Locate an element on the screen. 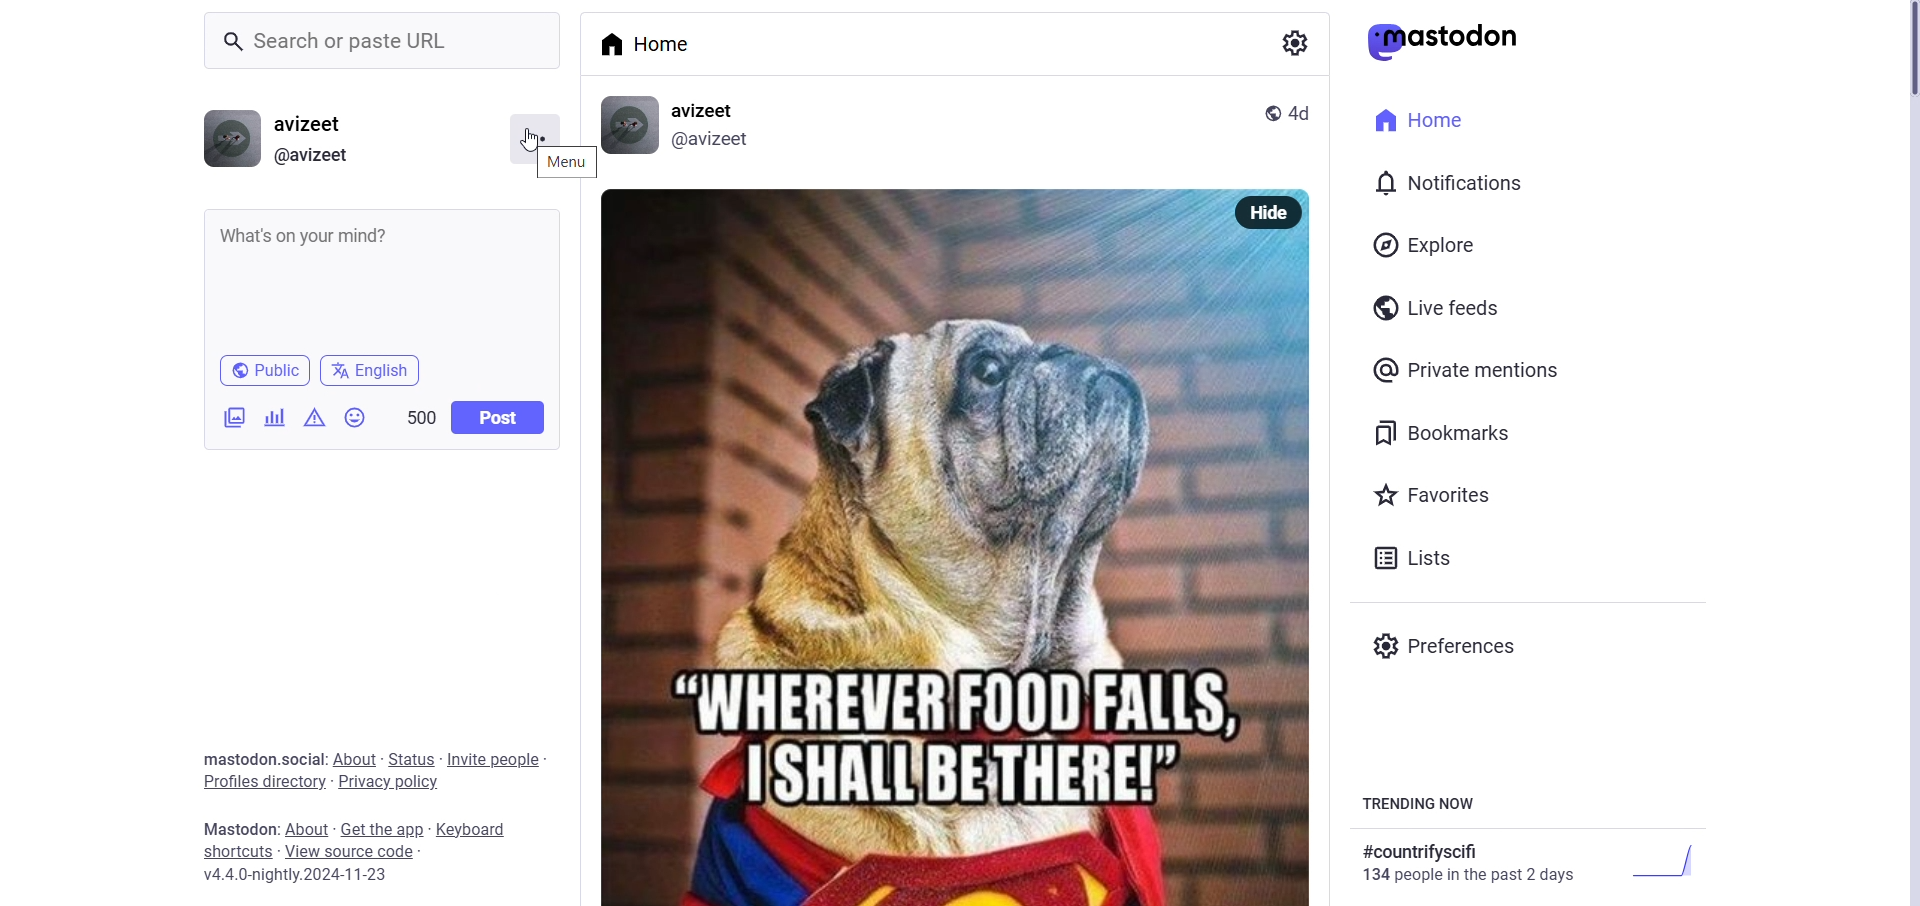 The height and width of the screenshot is (906, 1920). live feed is located at coordinates (1442, 307).